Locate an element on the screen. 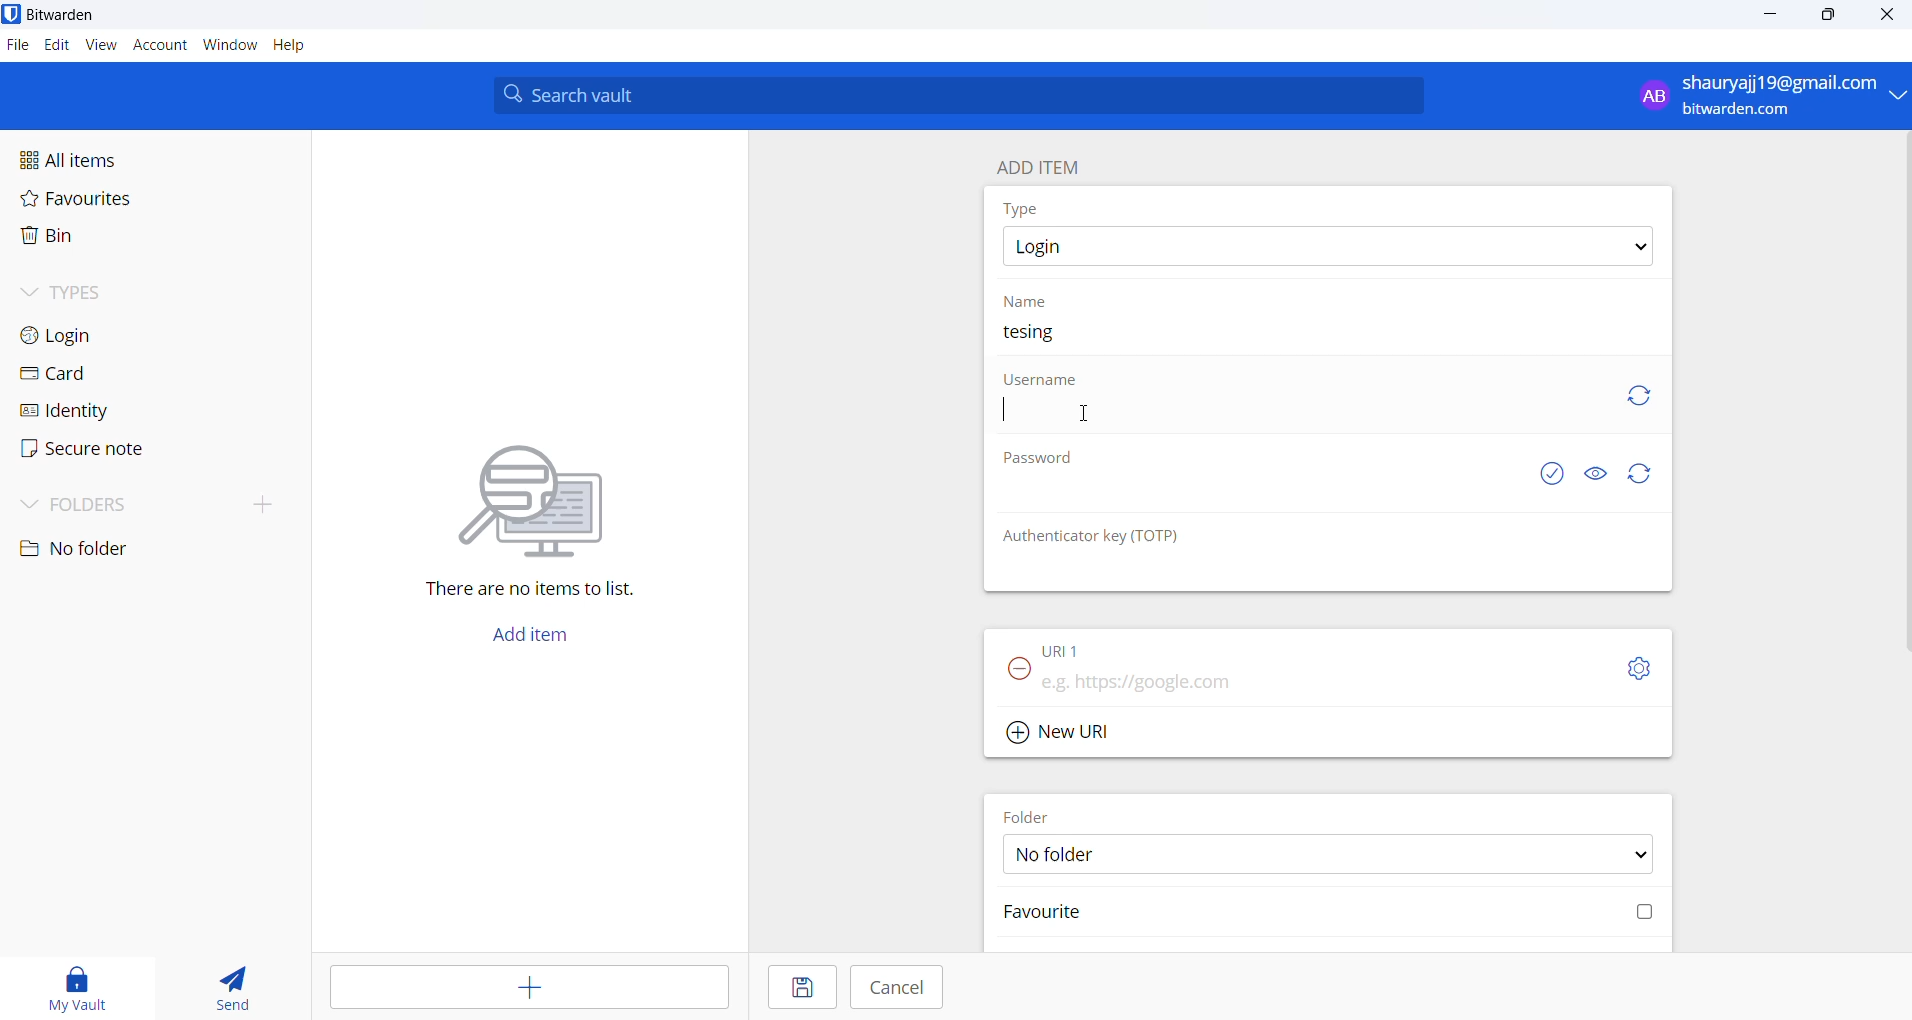 The height and width of the screenshot is (1020, 1912). login is located at coordinates (117, 339).